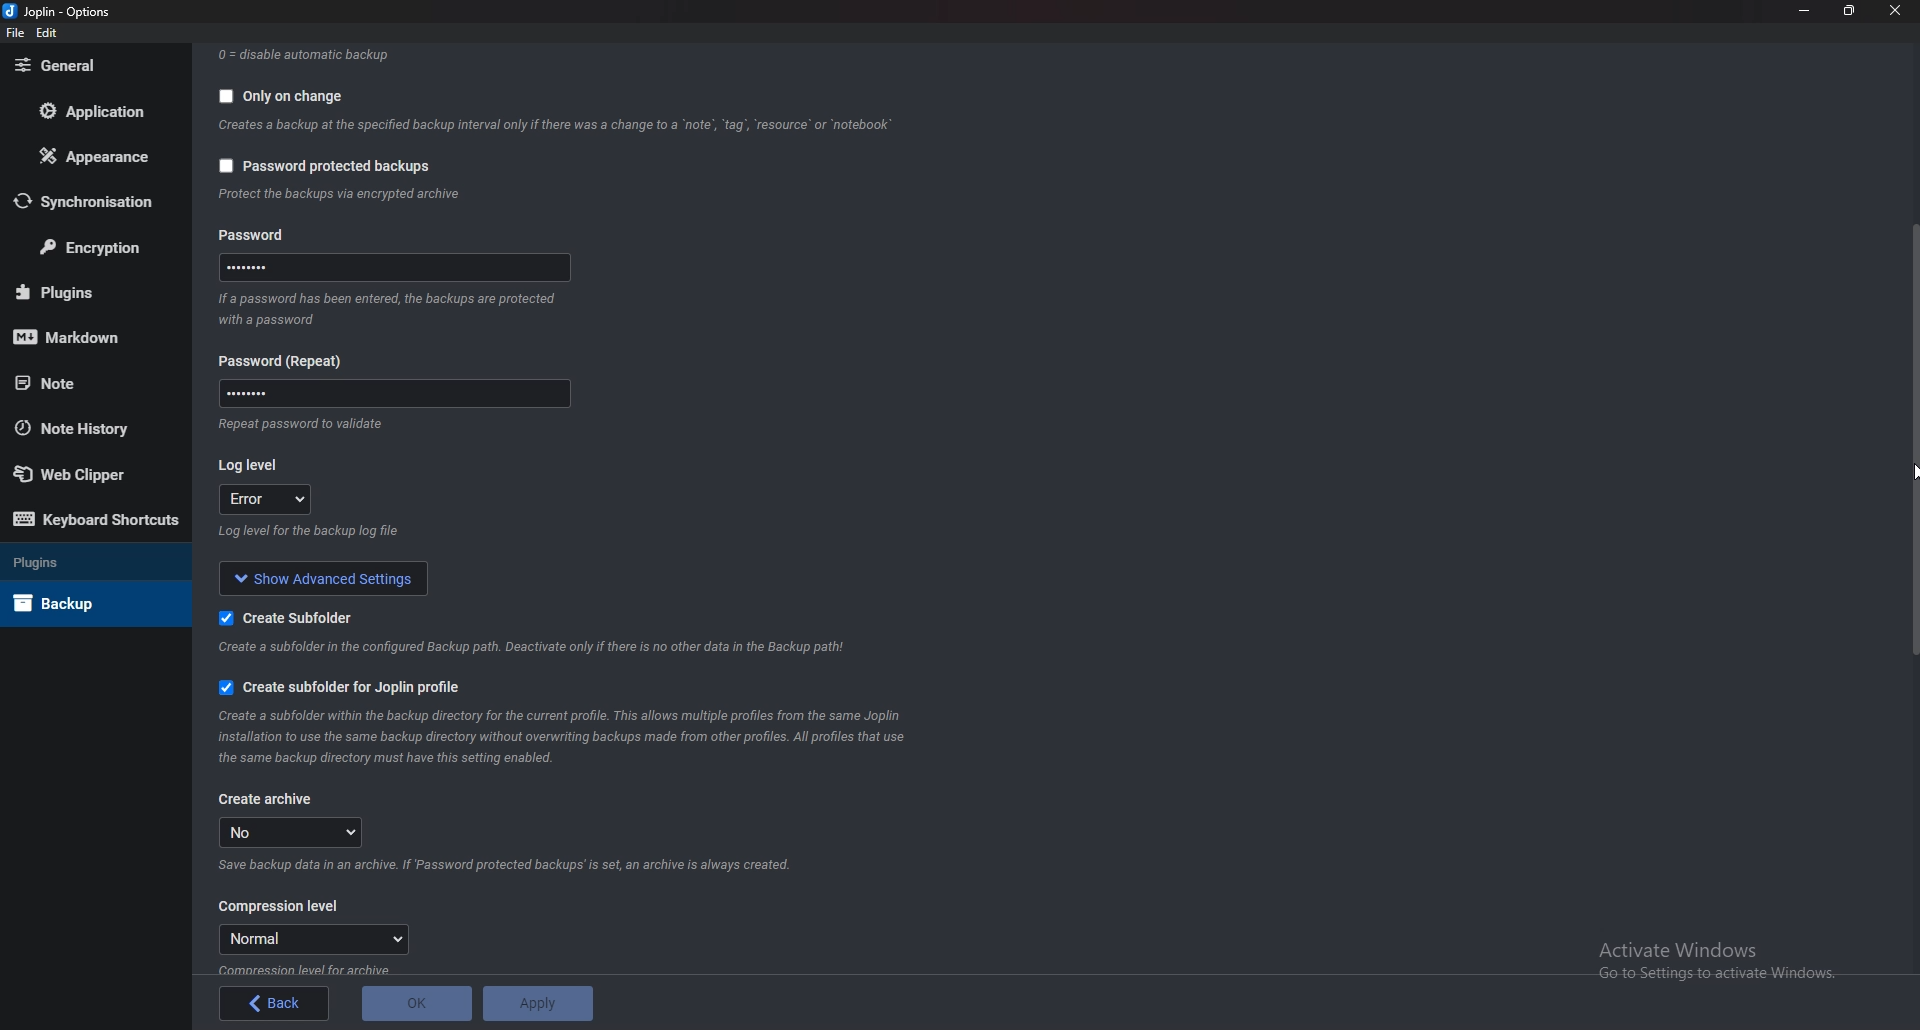  Describe the element at coordinates (296, 831) in the screenshot. I see `no` at that location.